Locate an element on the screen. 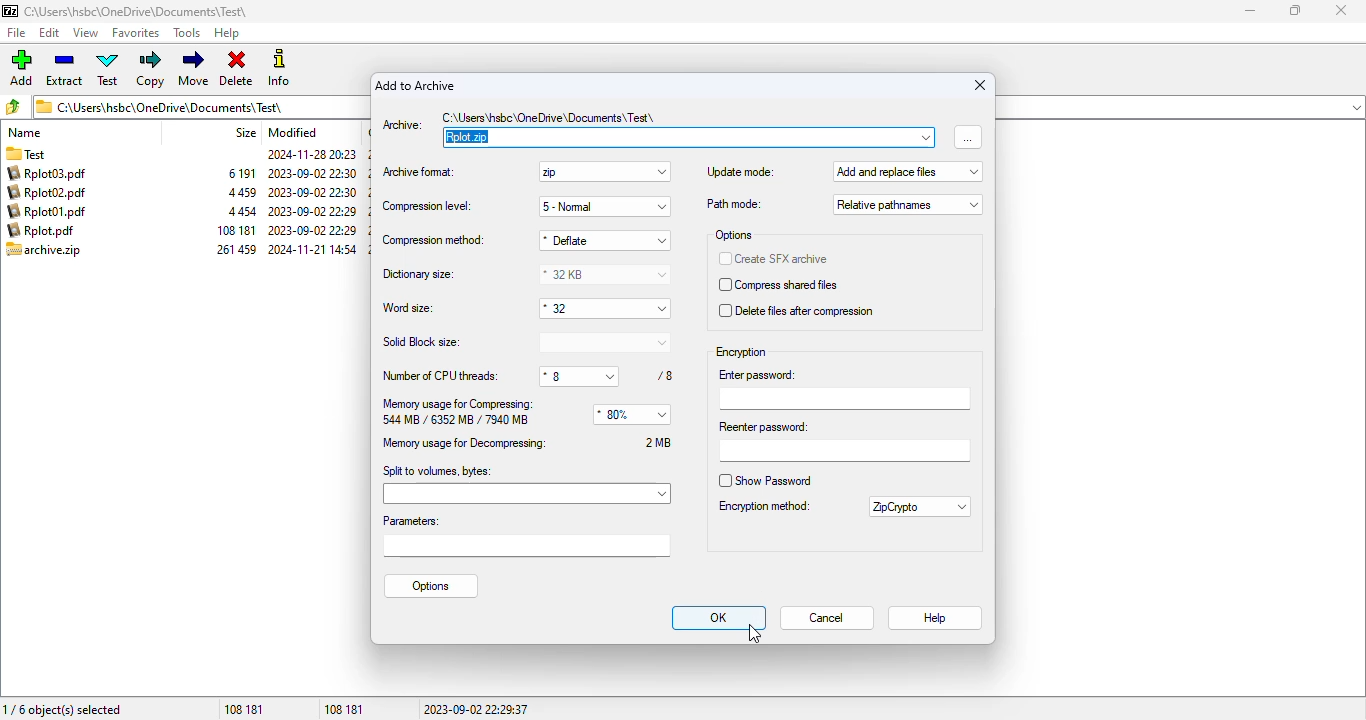 The image size is (1366, 720). archive format: zip is located at coordinates (524, 172).